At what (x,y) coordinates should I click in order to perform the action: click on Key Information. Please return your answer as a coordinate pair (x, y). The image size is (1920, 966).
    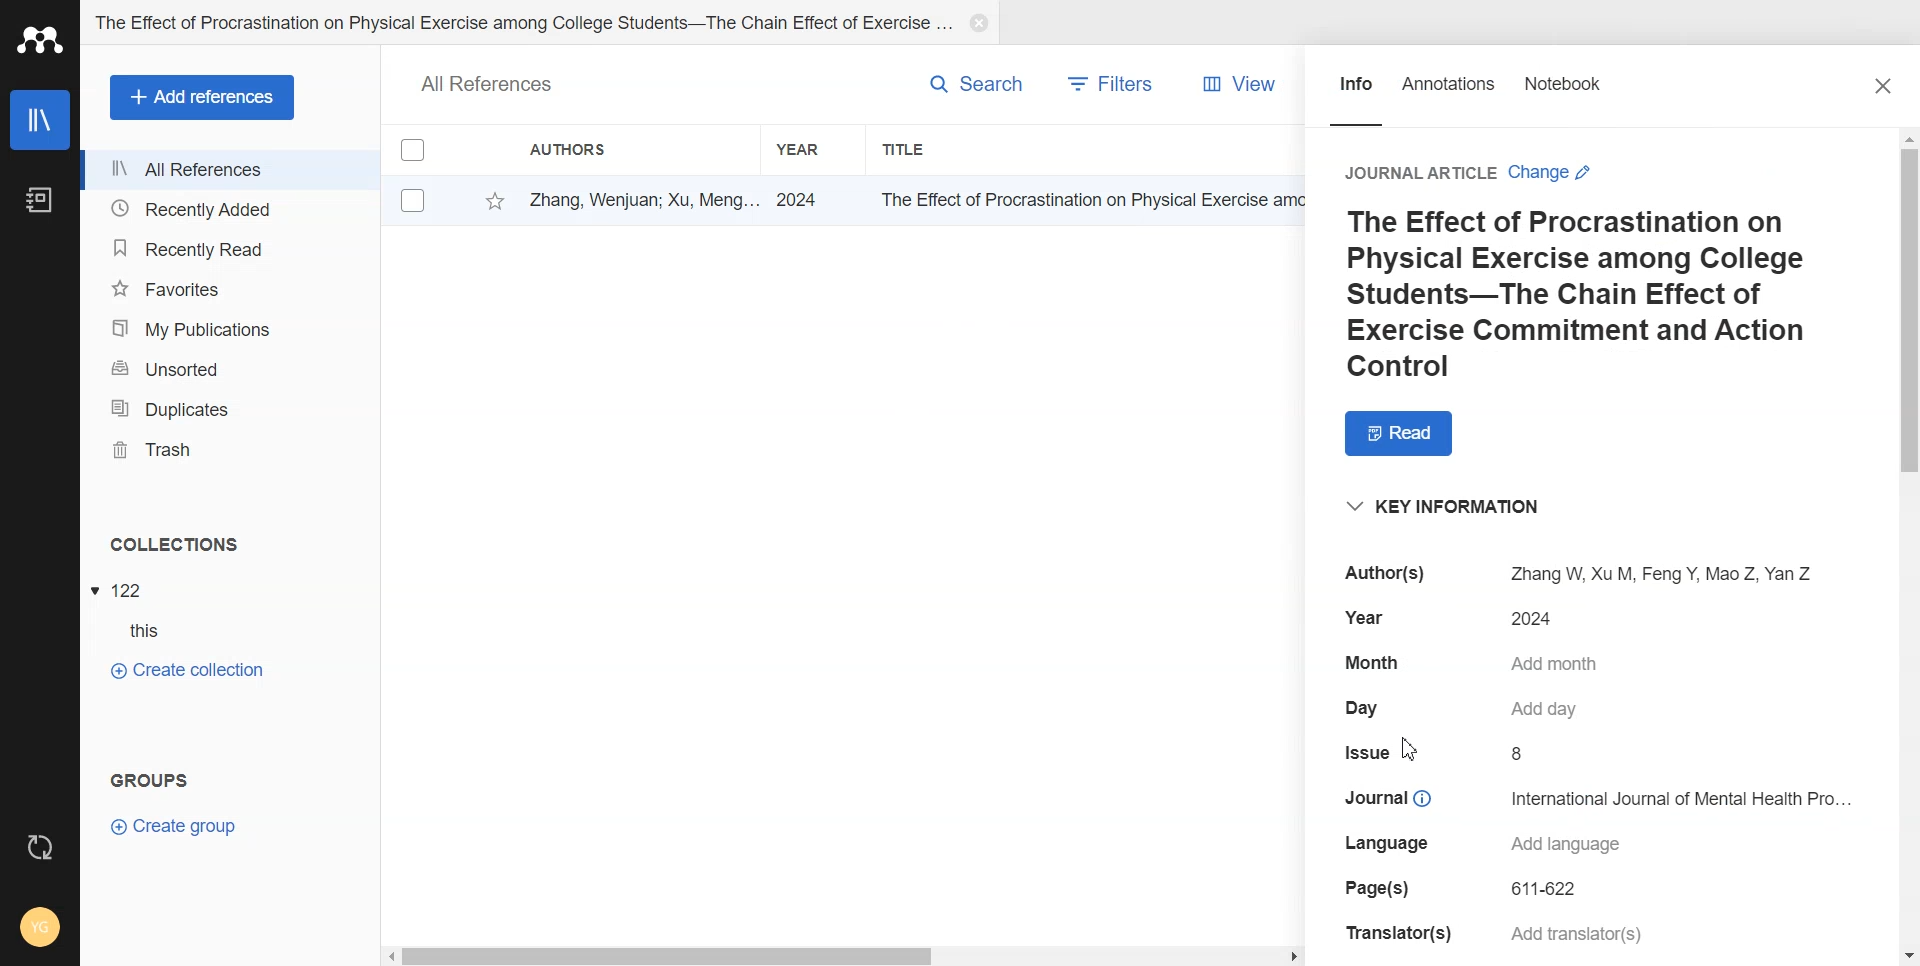
    Looking at the image, I should click on (1457, 506).